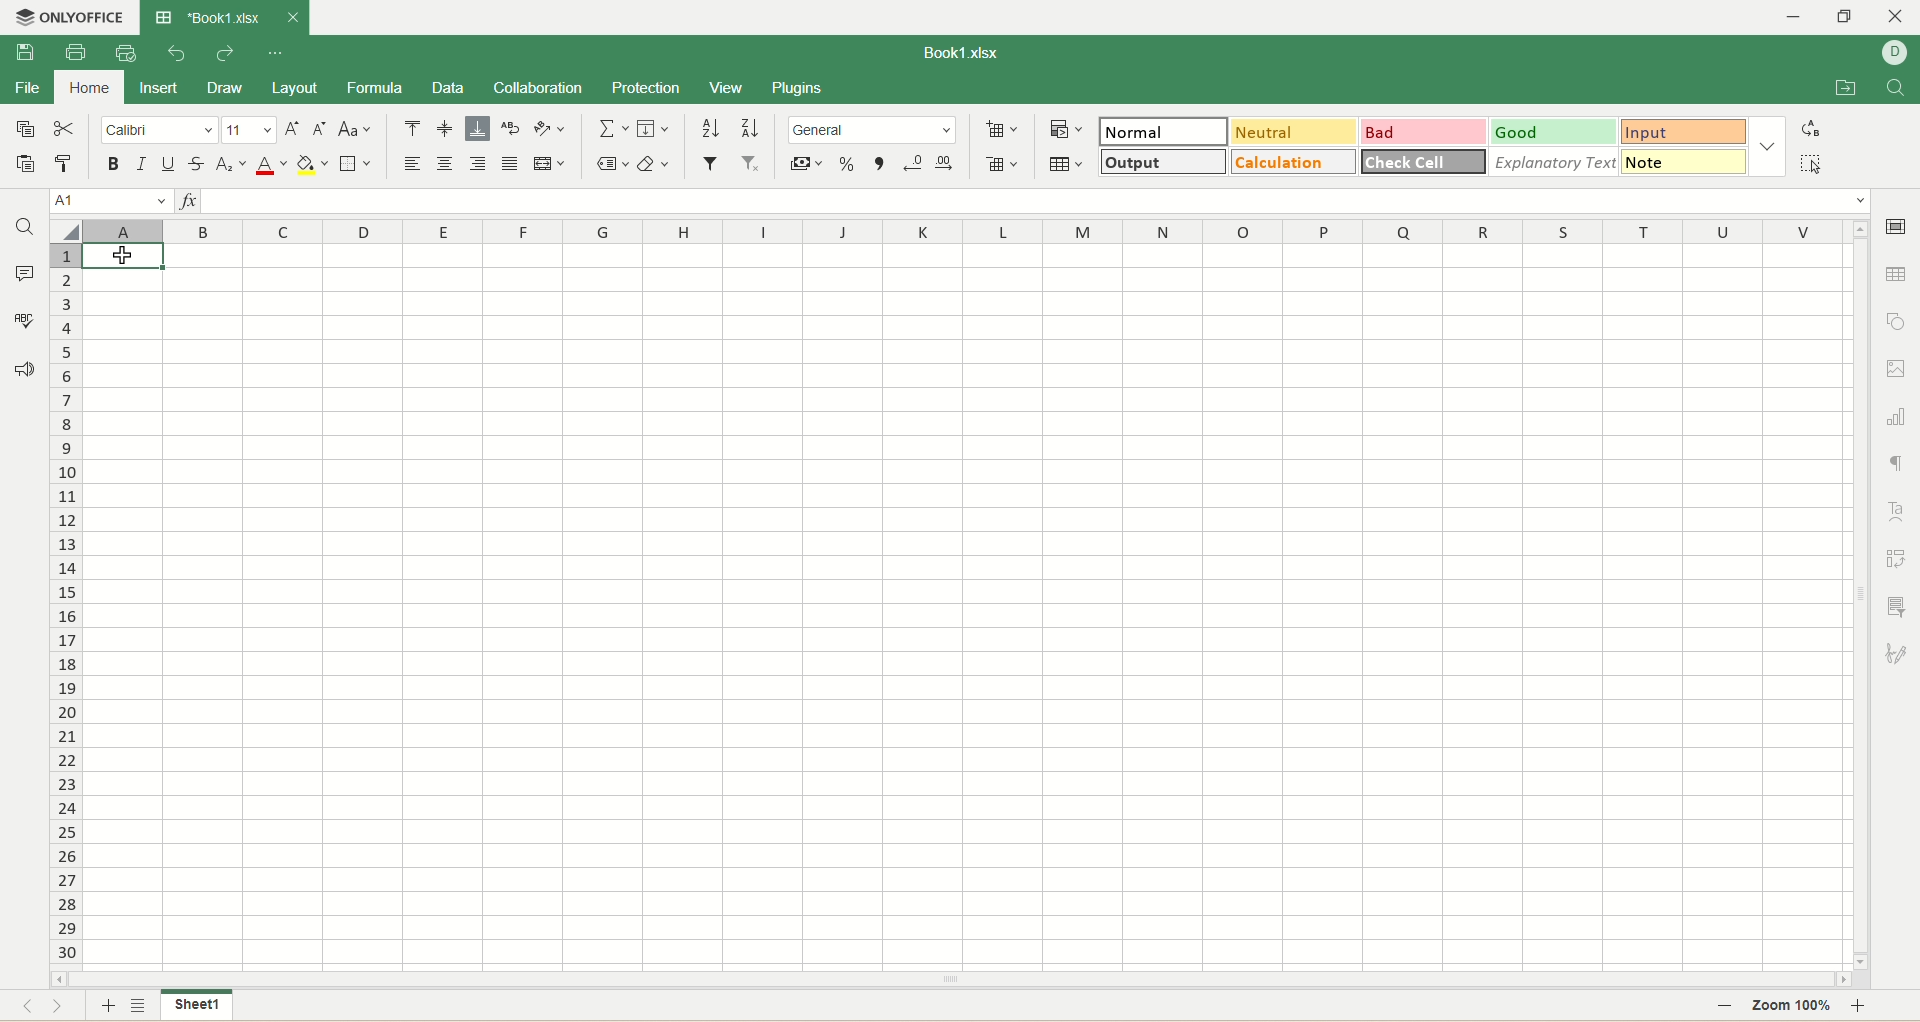  What do you see at coordinates (374, 88) in the screenshot?
I see `formula` at bounding box center [374, 88].